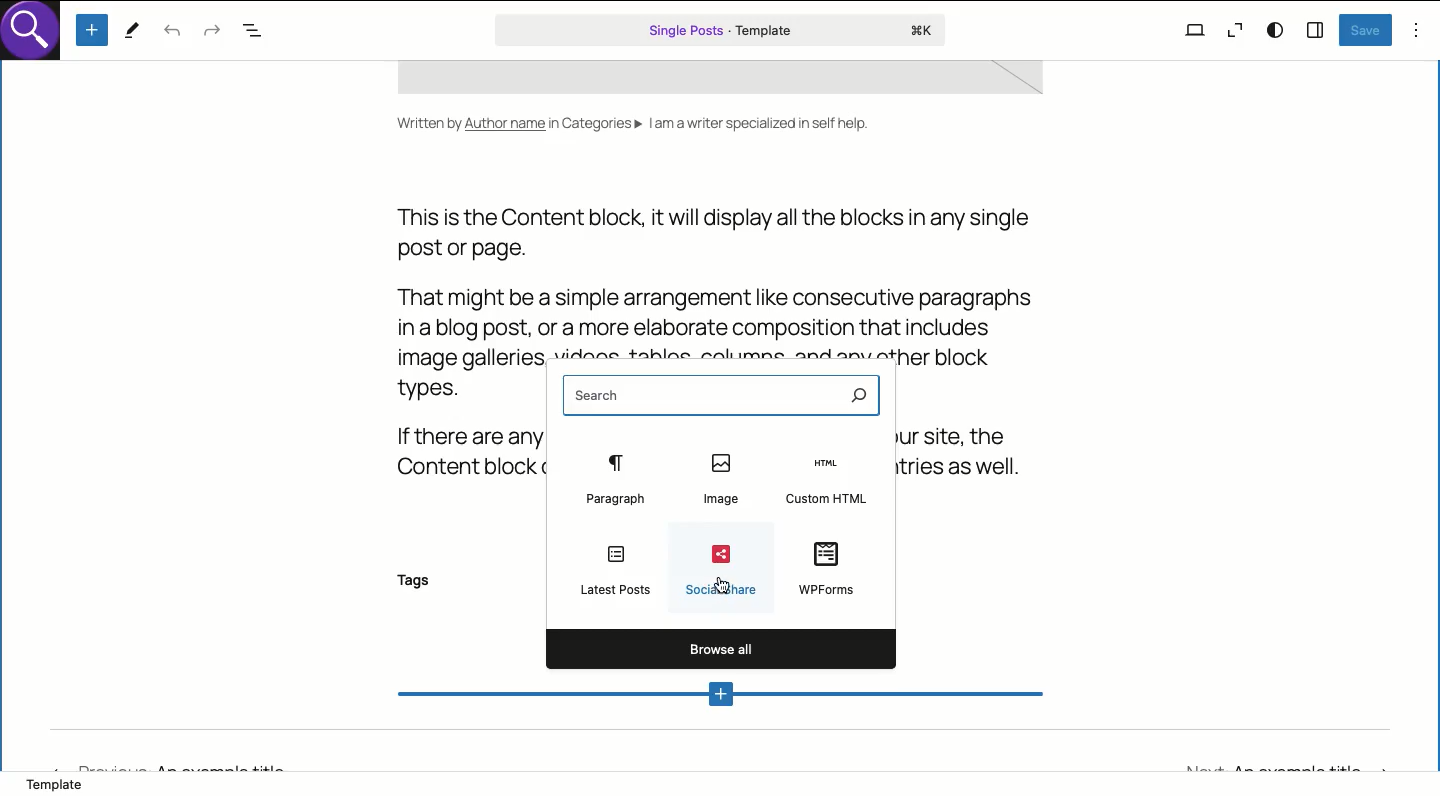 The height and width of the screenshot is (796, 1440). Describe the element at coordinates (723, 648) in the screenshot. I see `Browse all` at that location.